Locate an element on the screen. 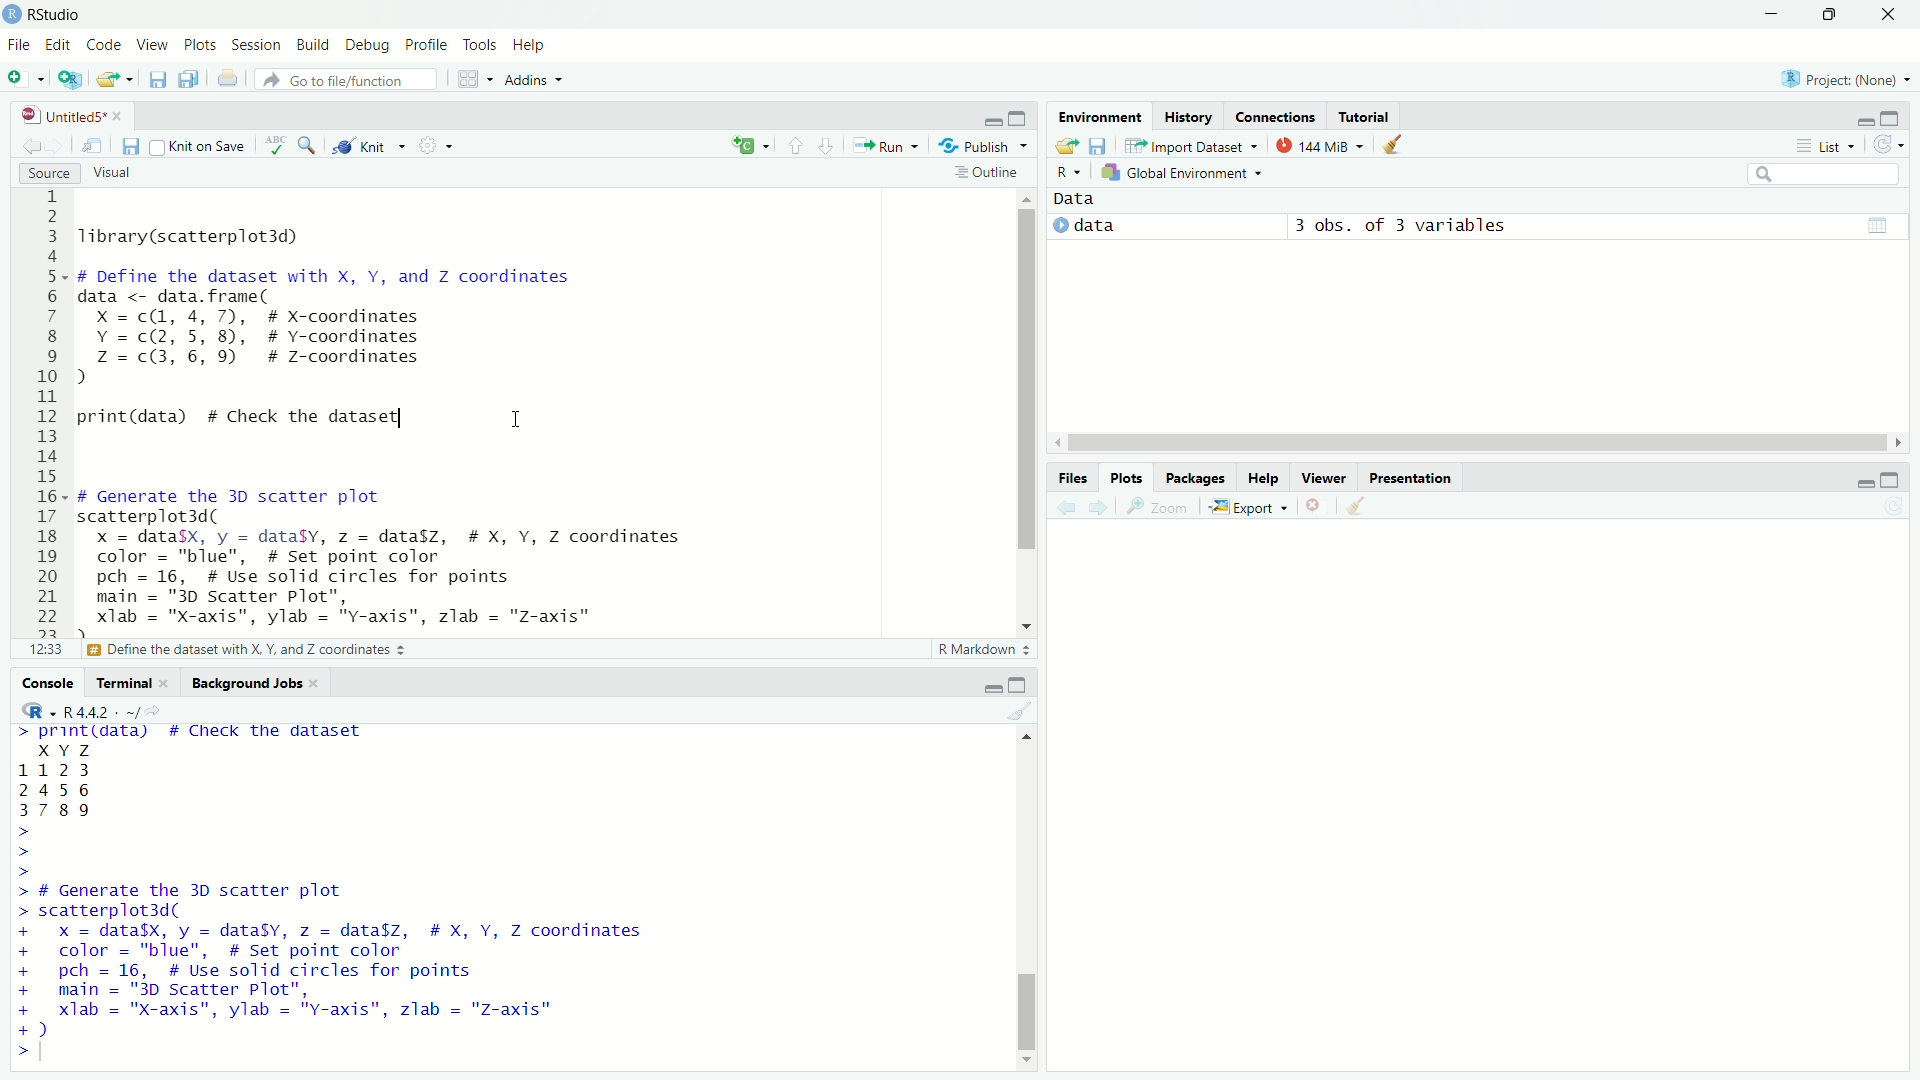 This screenshot has height=1080, width=1920. maximize is located at coordinates (1900, 476).